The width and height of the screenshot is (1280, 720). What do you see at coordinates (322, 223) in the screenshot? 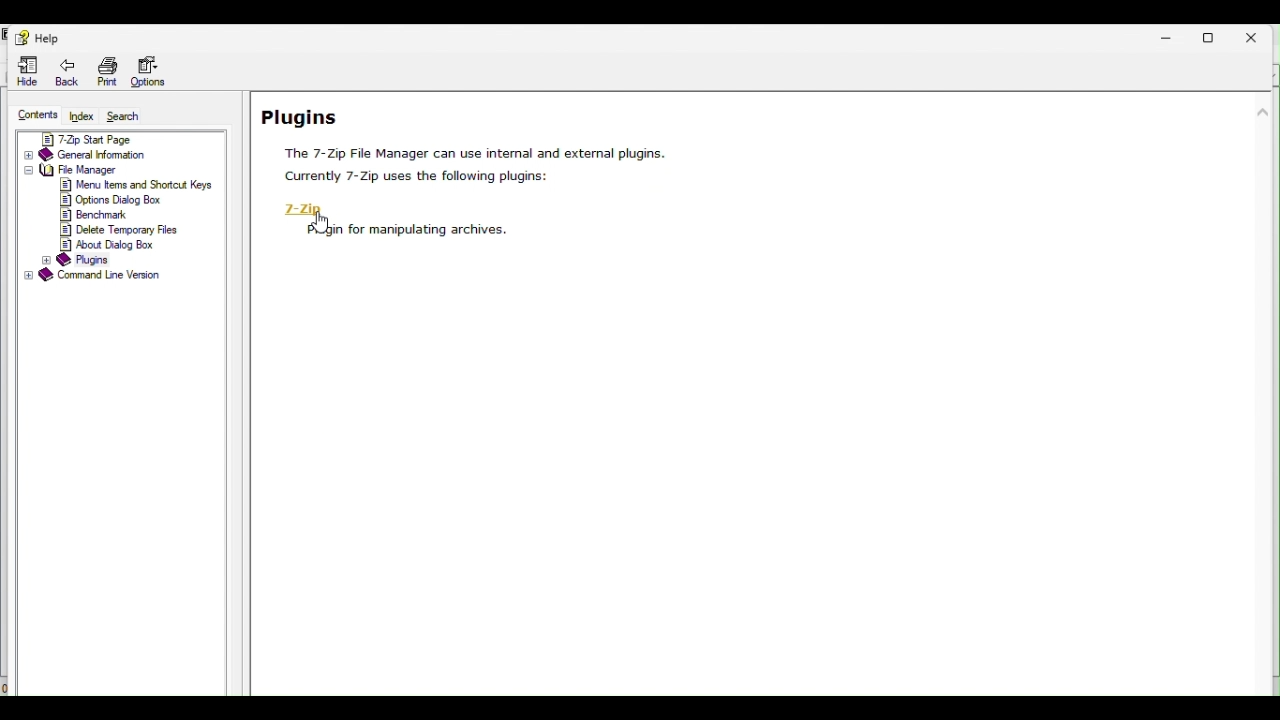
I see `cursor` at bounding box center [322, 223].